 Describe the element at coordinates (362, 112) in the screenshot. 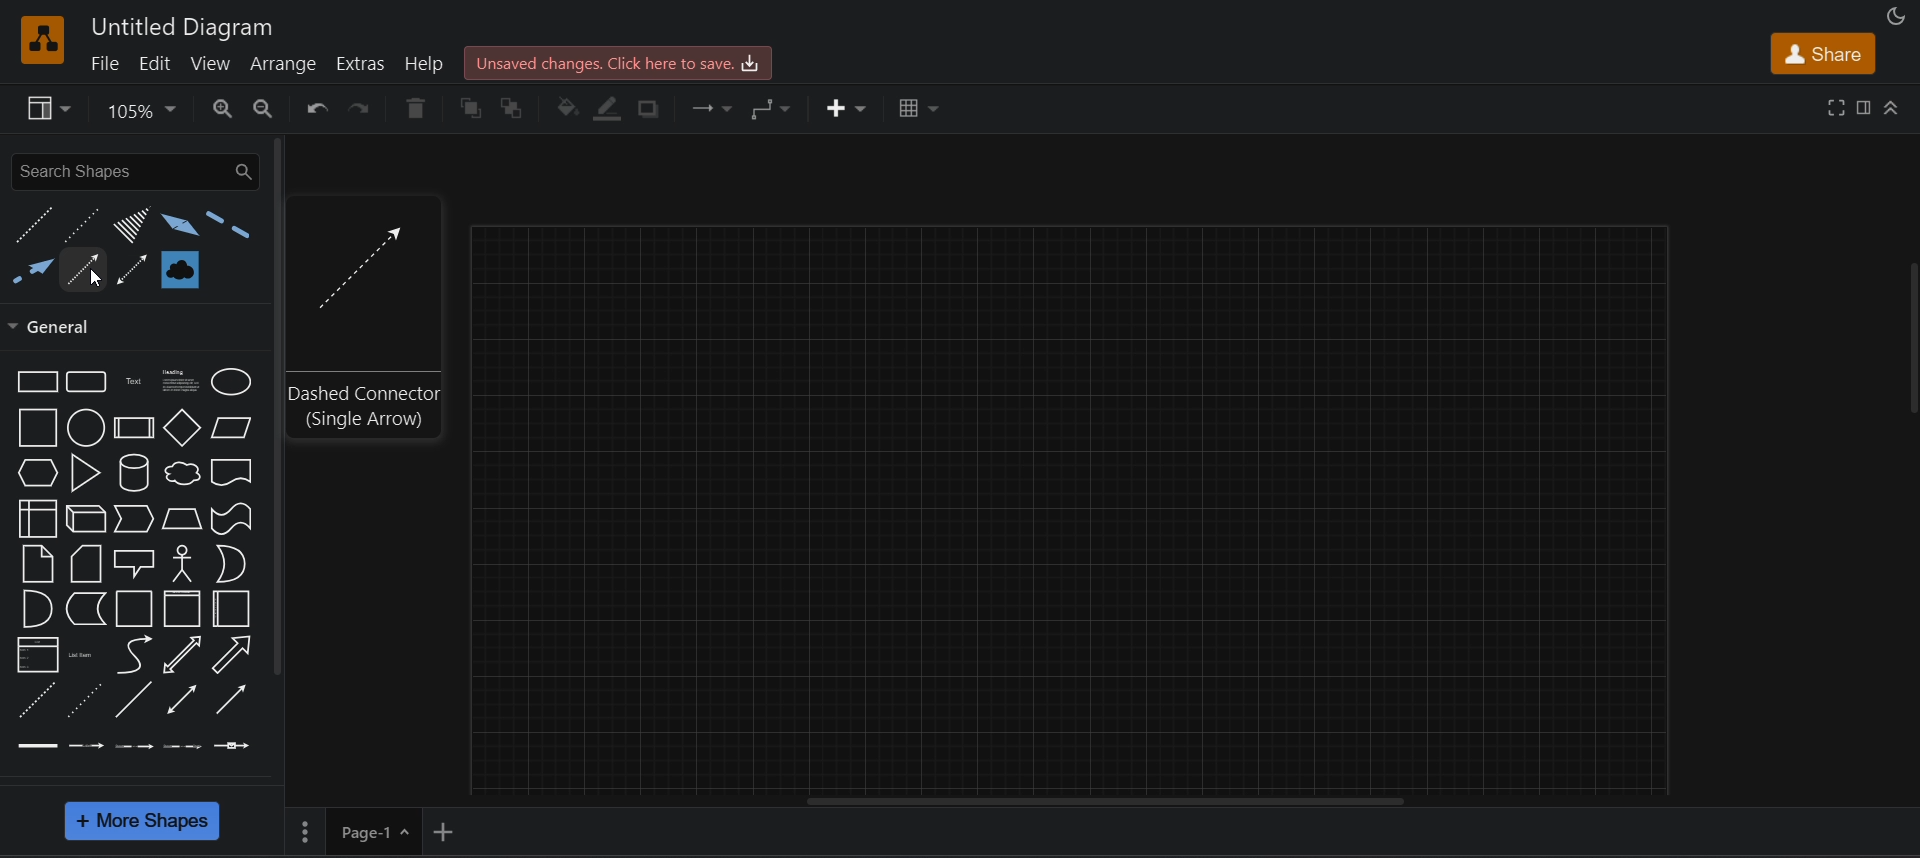

I see `redo` at that location.